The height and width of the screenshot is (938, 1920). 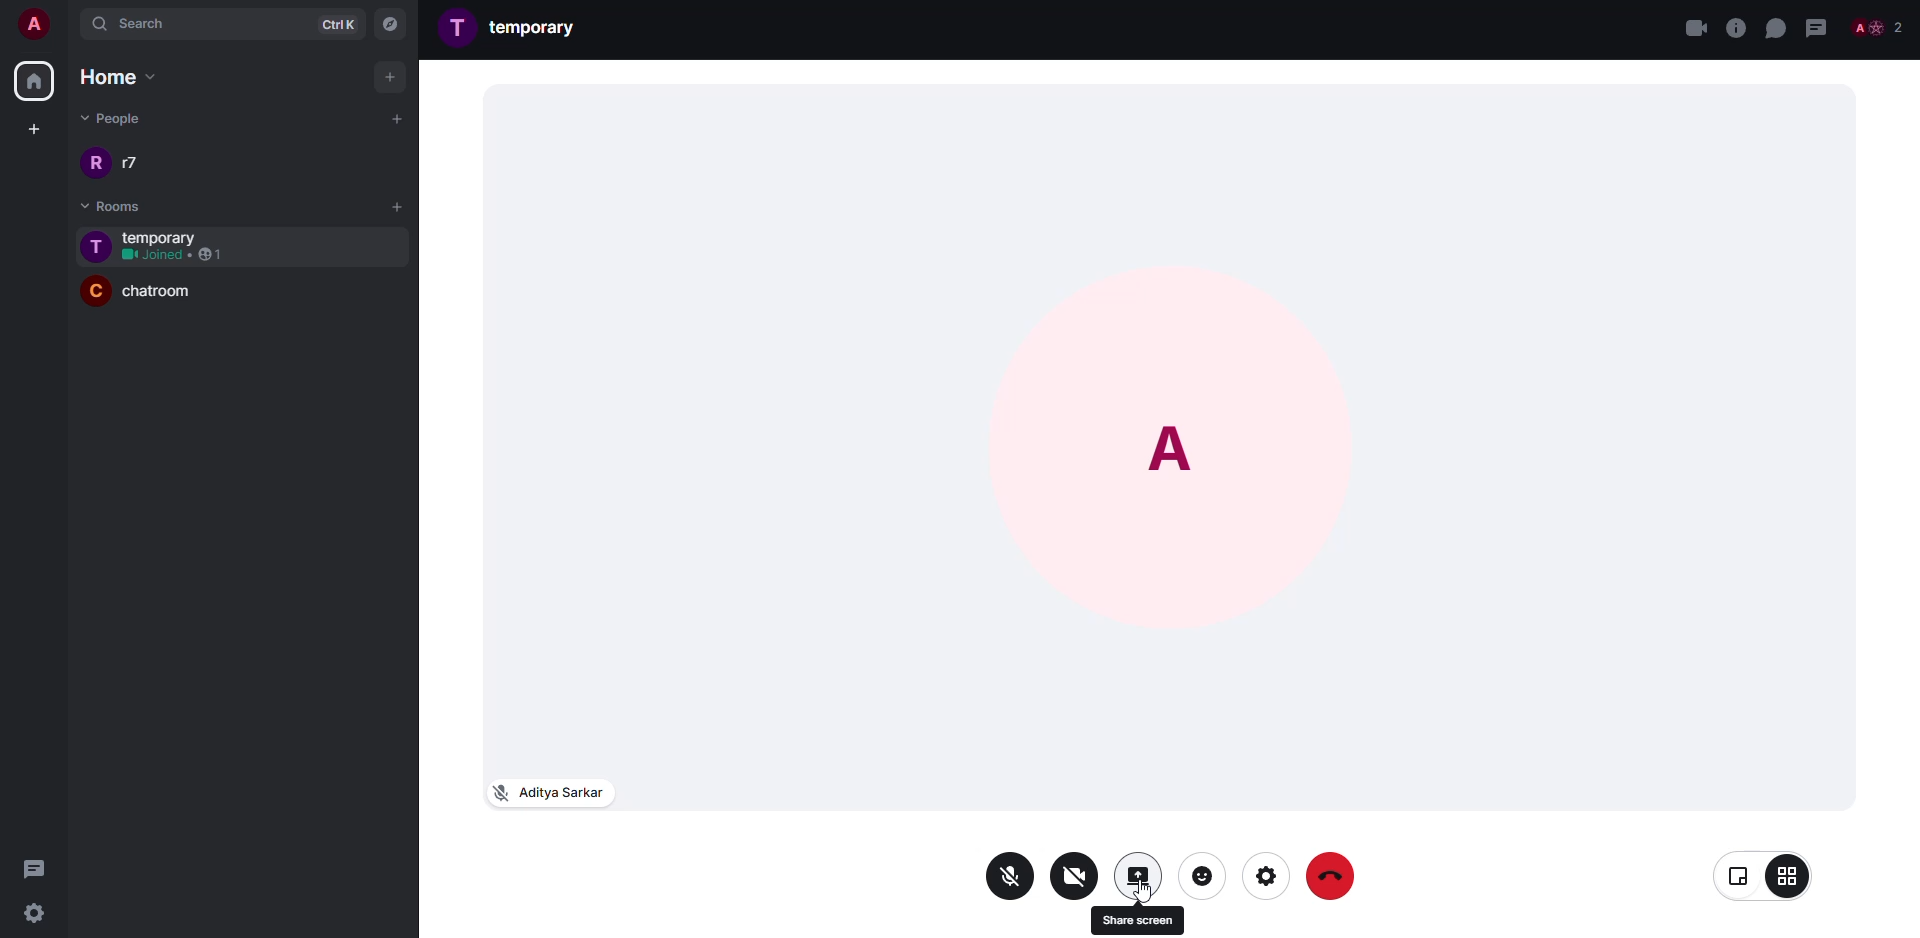 What do you see at coordinates (398, 205) in the screenshot?
I see `add` at bounding box center [398, 205].